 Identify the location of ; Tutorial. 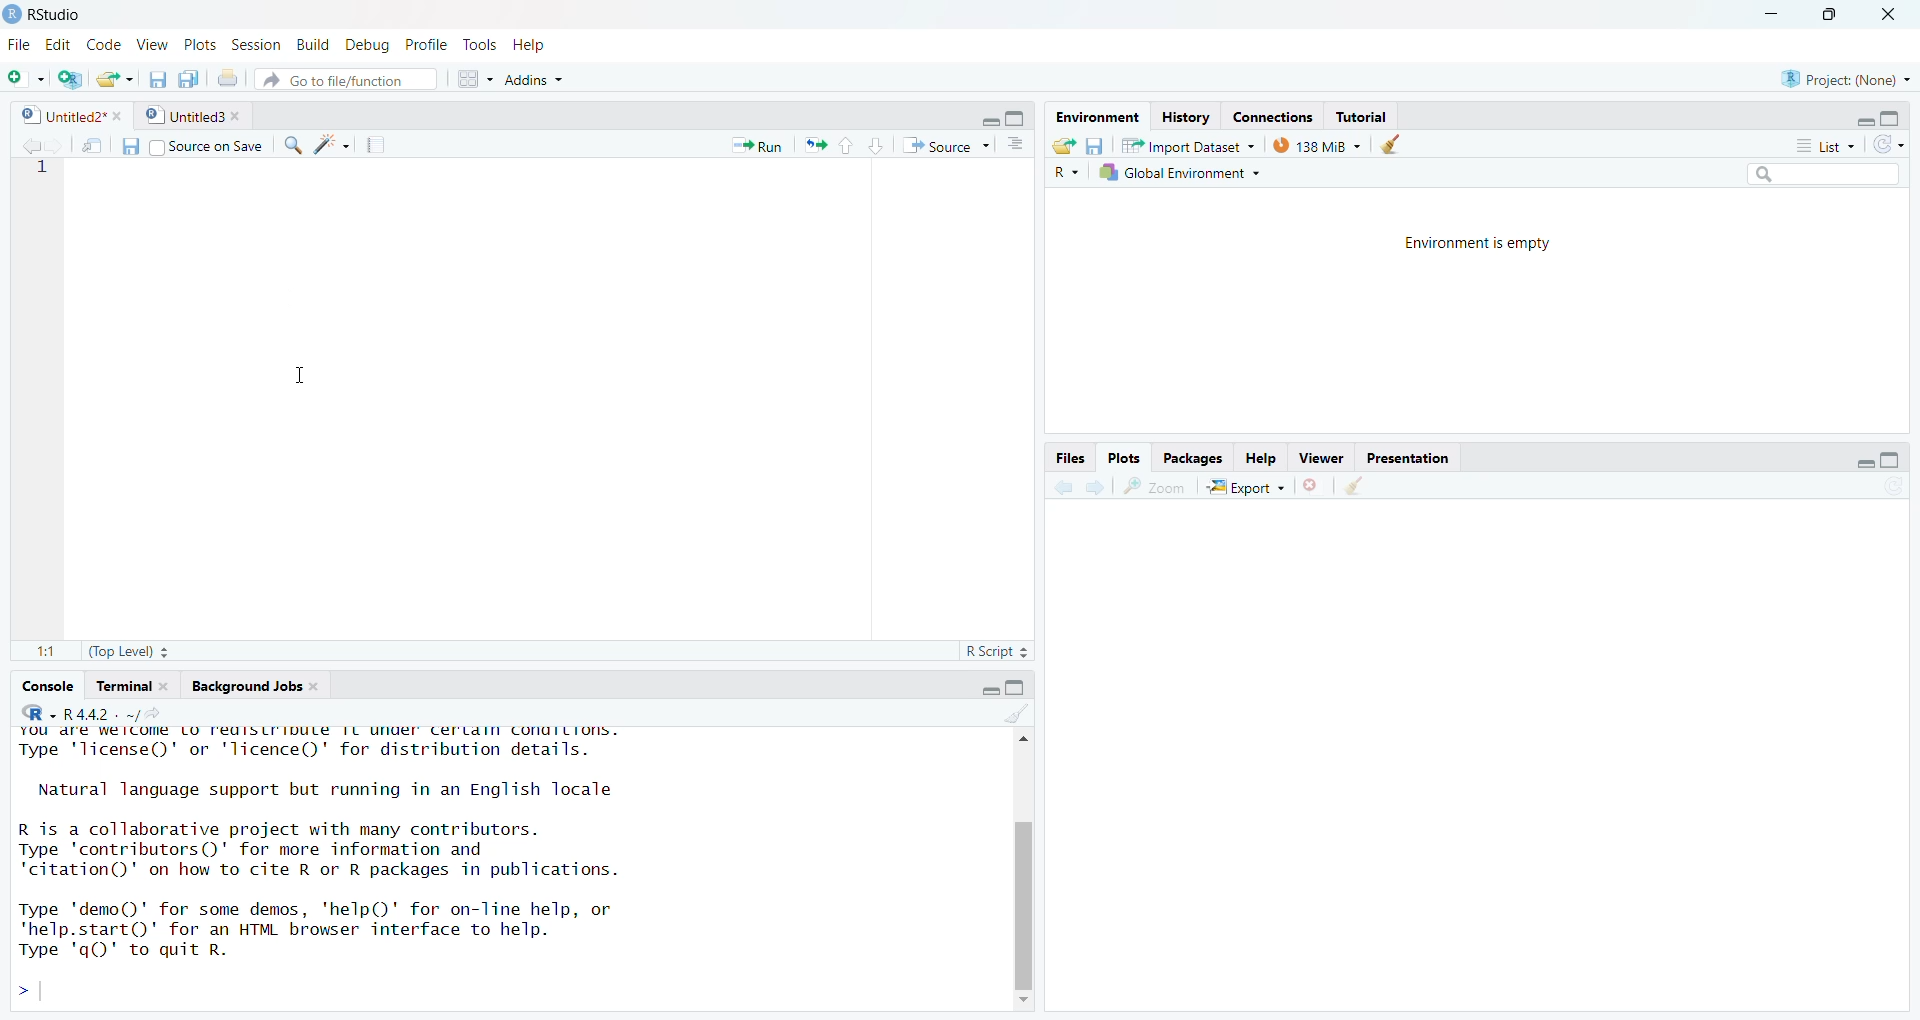
(1375, 114).